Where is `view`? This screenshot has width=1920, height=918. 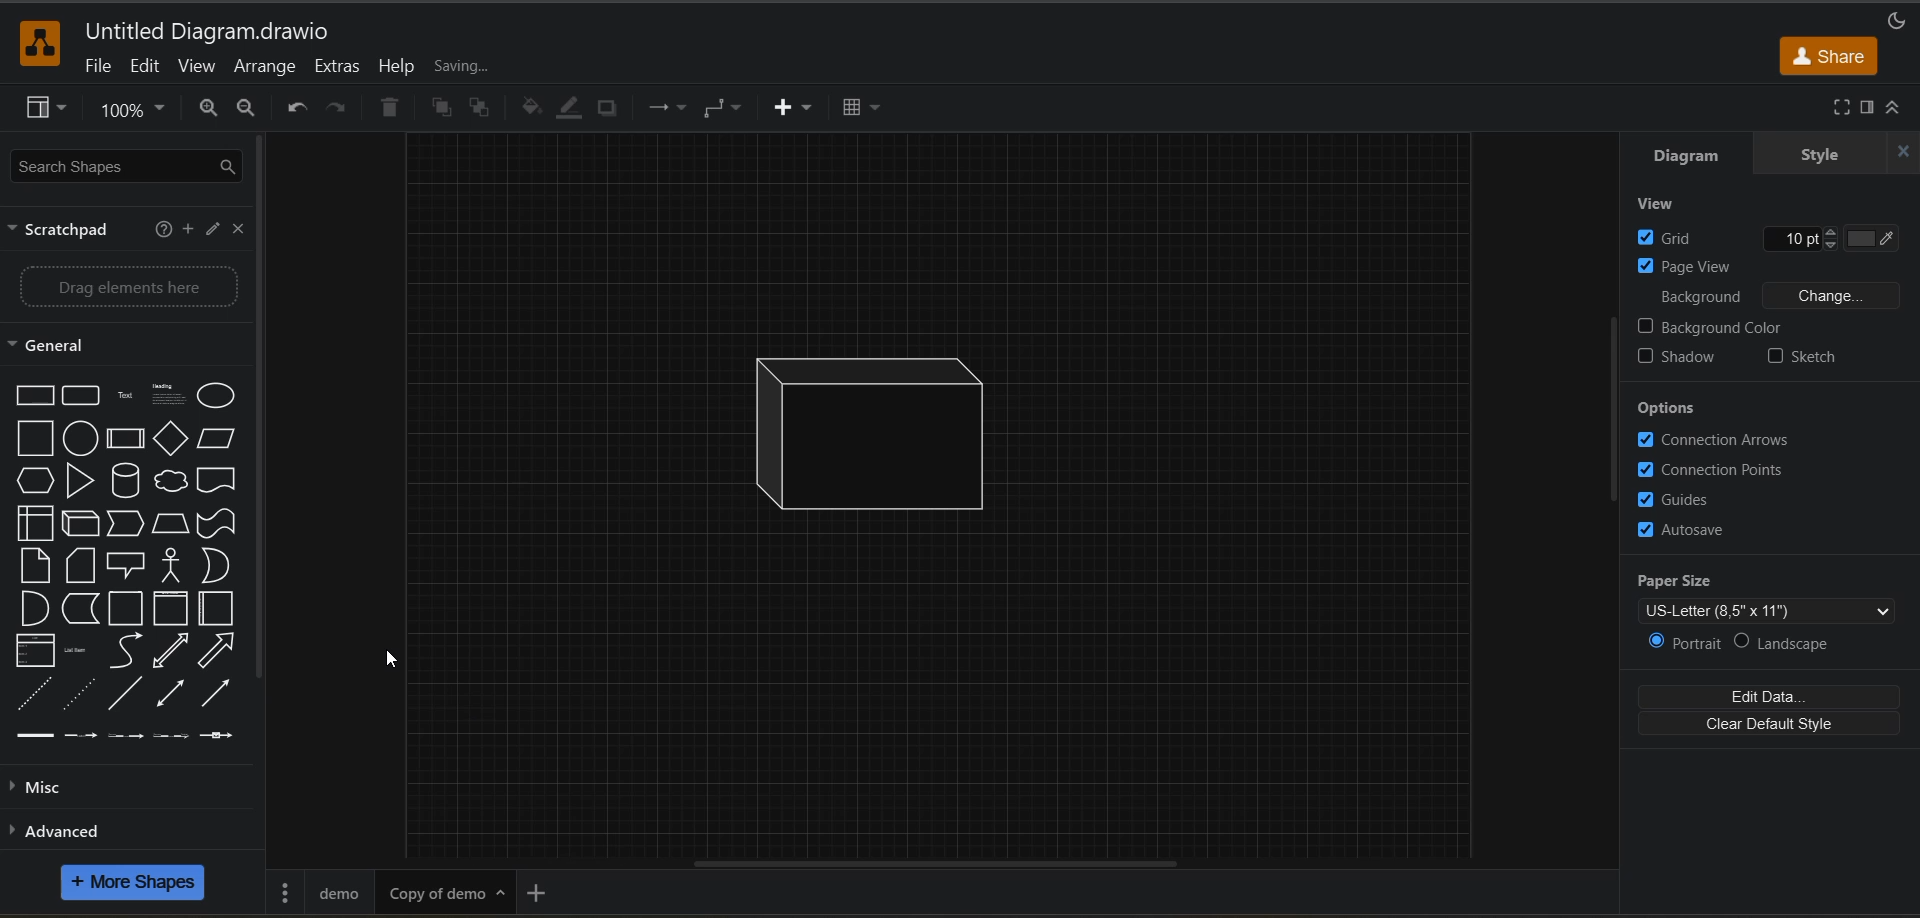
view is located at coordinates (1662, 205).